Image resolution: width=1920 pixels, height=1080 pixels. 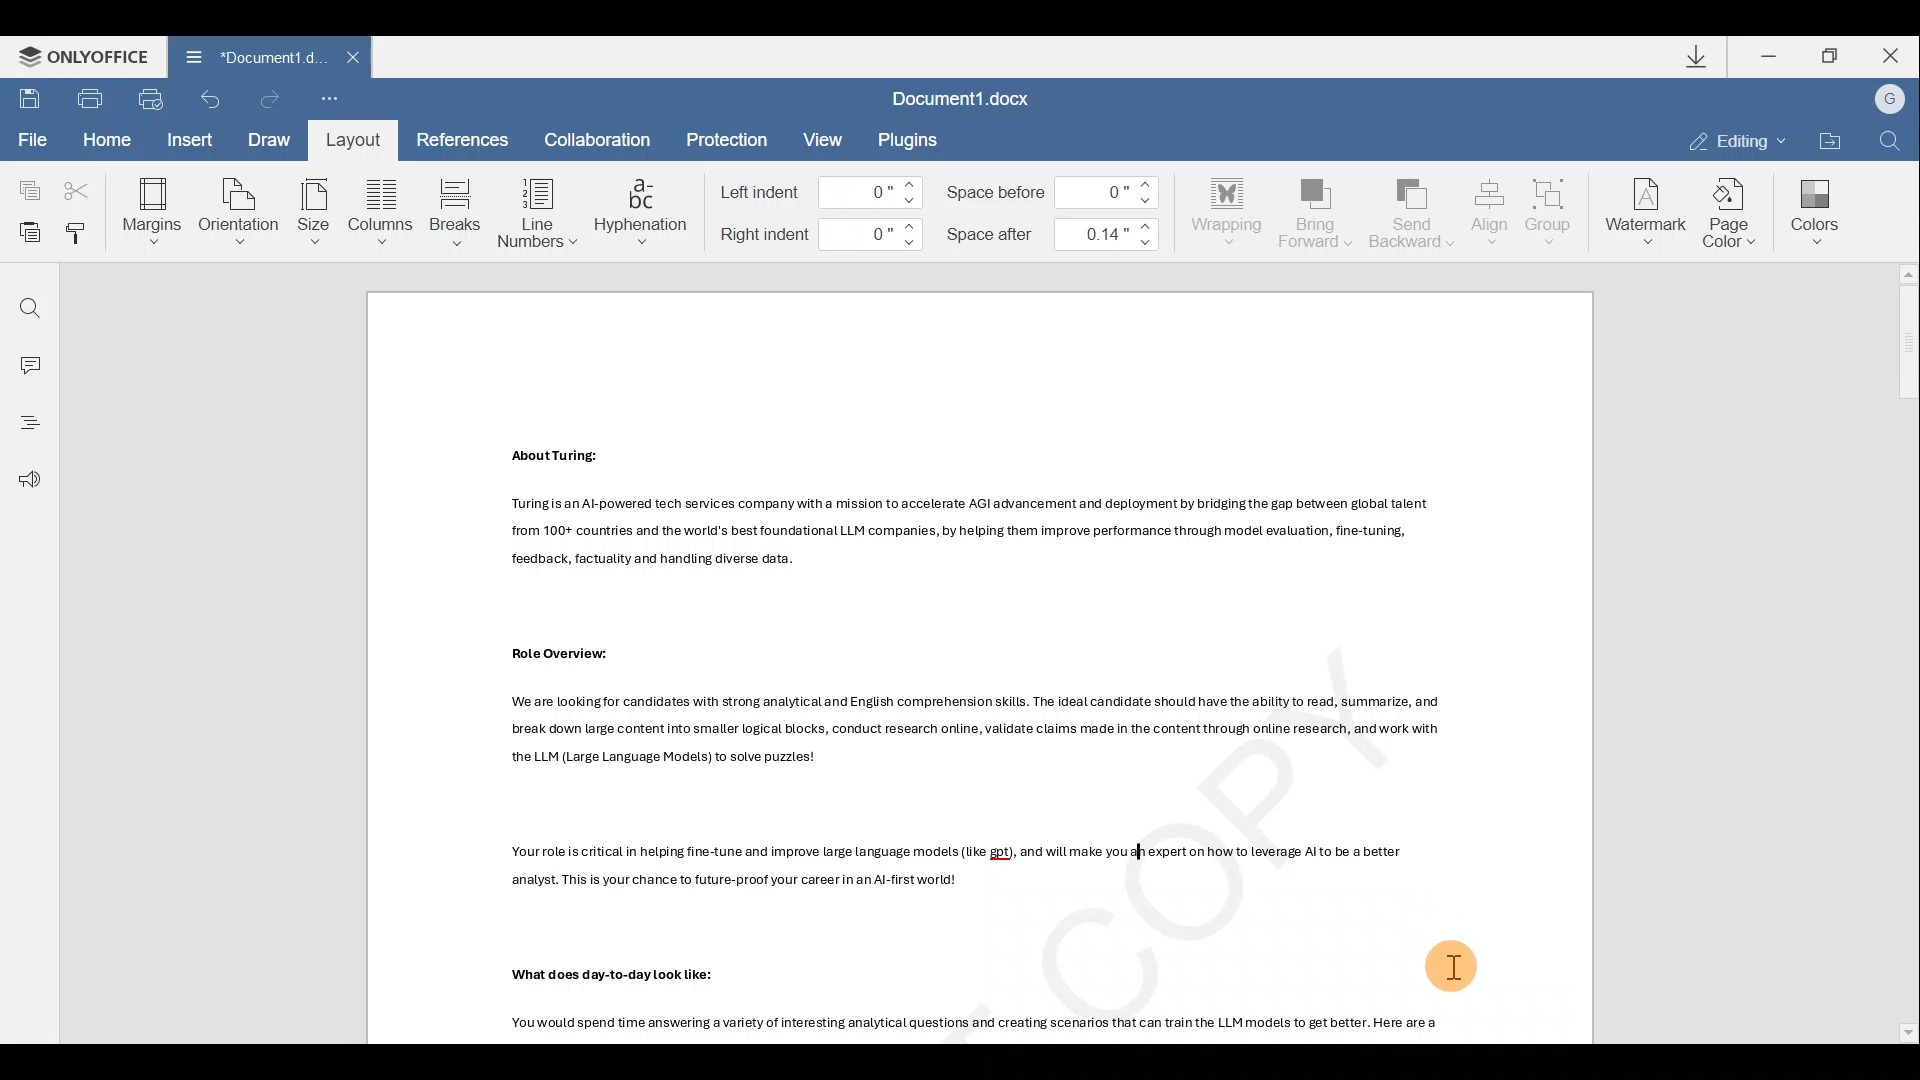 What do you see at coordinates (28, 140) in the screenshot?
I see `File` at bounding box center [28, 140].